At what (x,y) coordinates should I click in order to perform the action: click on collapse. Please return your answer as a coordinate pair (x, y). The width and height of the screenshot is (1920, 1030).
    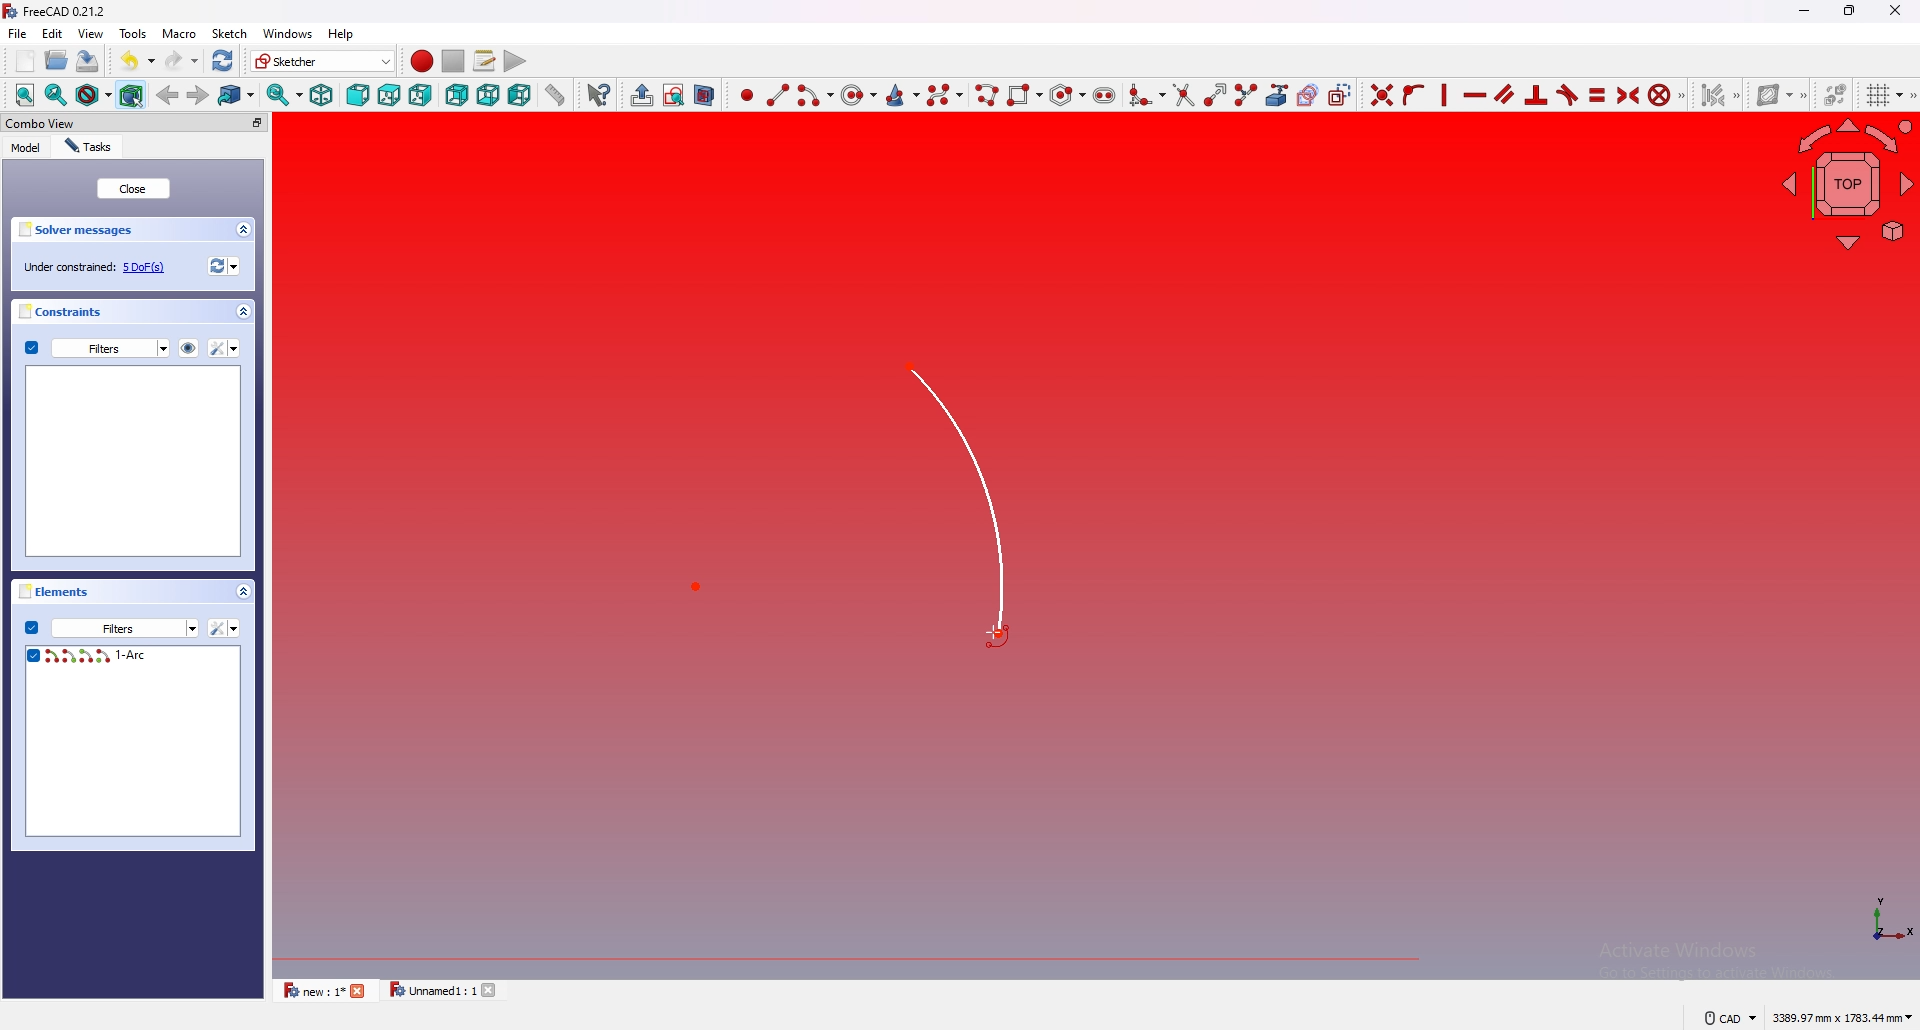
    Looking at the image, I should click on (244, 230).